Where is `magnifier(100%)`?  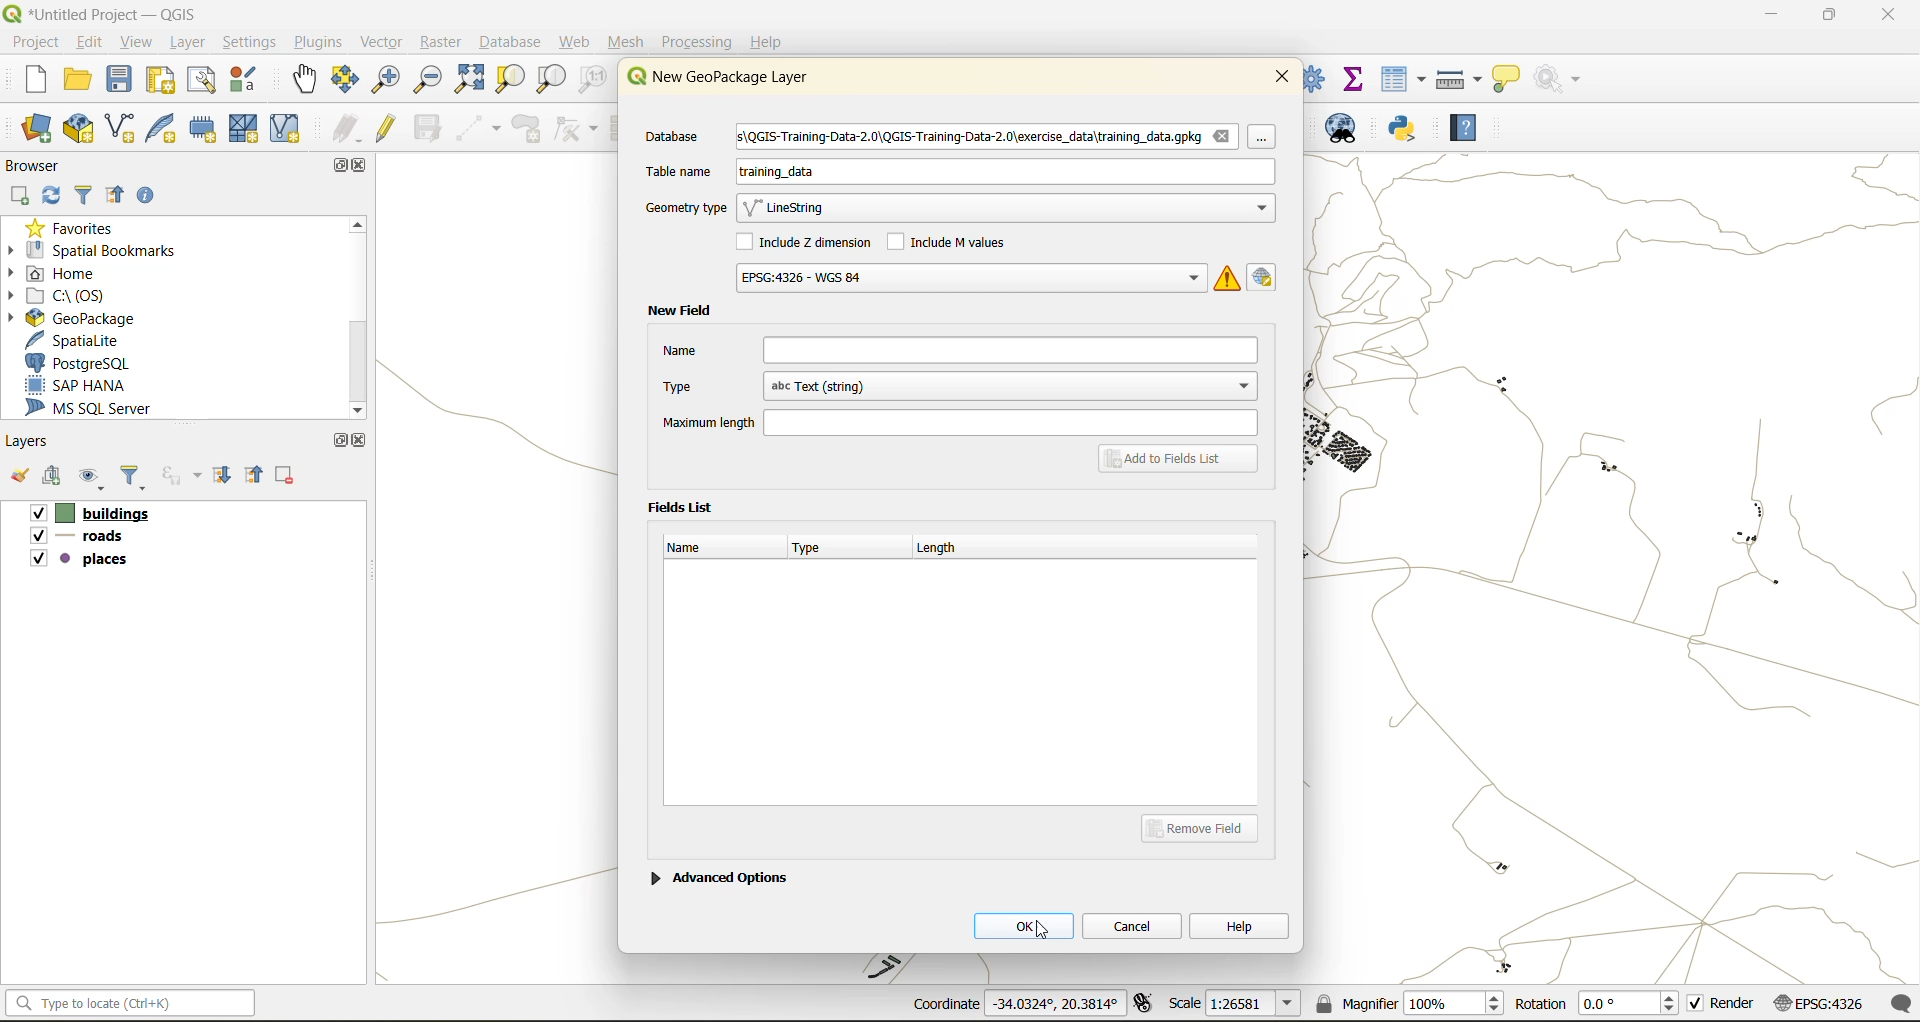 magnifier(100%) is located at coordinates (1405, 1003).